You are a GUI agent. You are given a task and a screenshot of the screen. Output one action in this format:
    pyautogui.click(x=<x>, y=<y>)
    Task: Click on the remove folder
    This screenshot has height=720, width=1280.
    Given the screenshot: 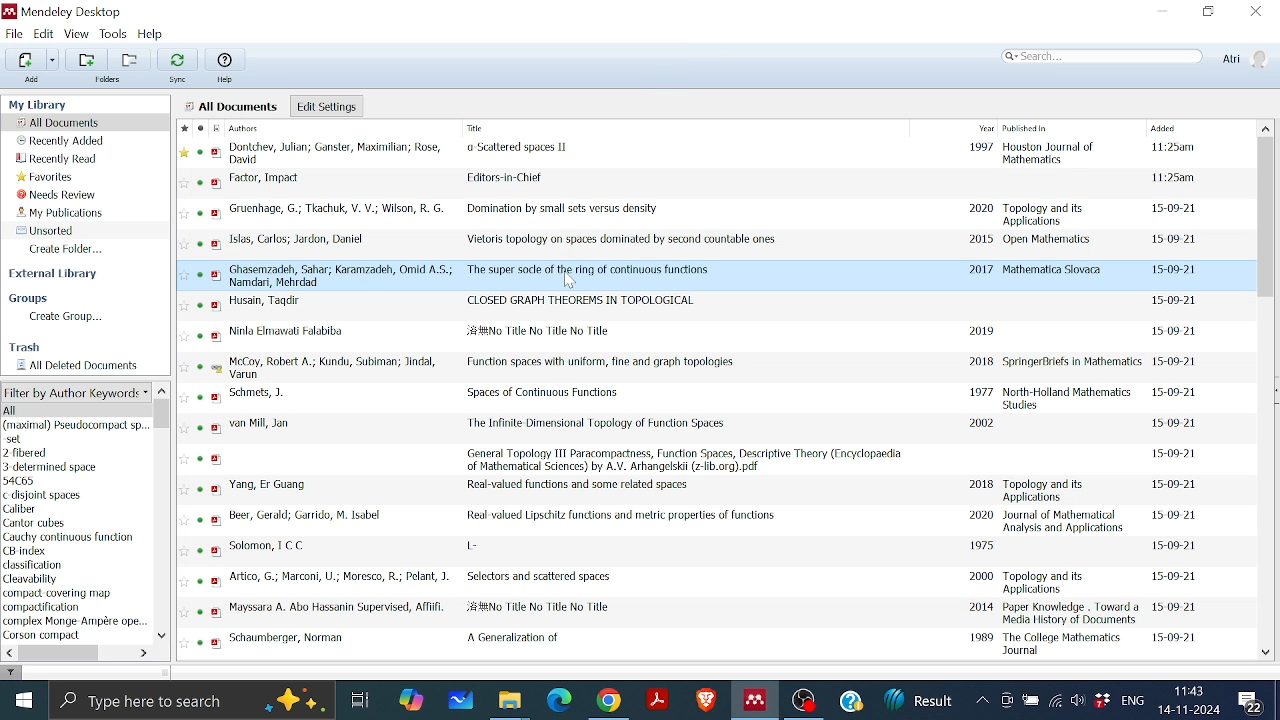 What is the action you would take?
    pyautogui.click(x=129, y=60)
    